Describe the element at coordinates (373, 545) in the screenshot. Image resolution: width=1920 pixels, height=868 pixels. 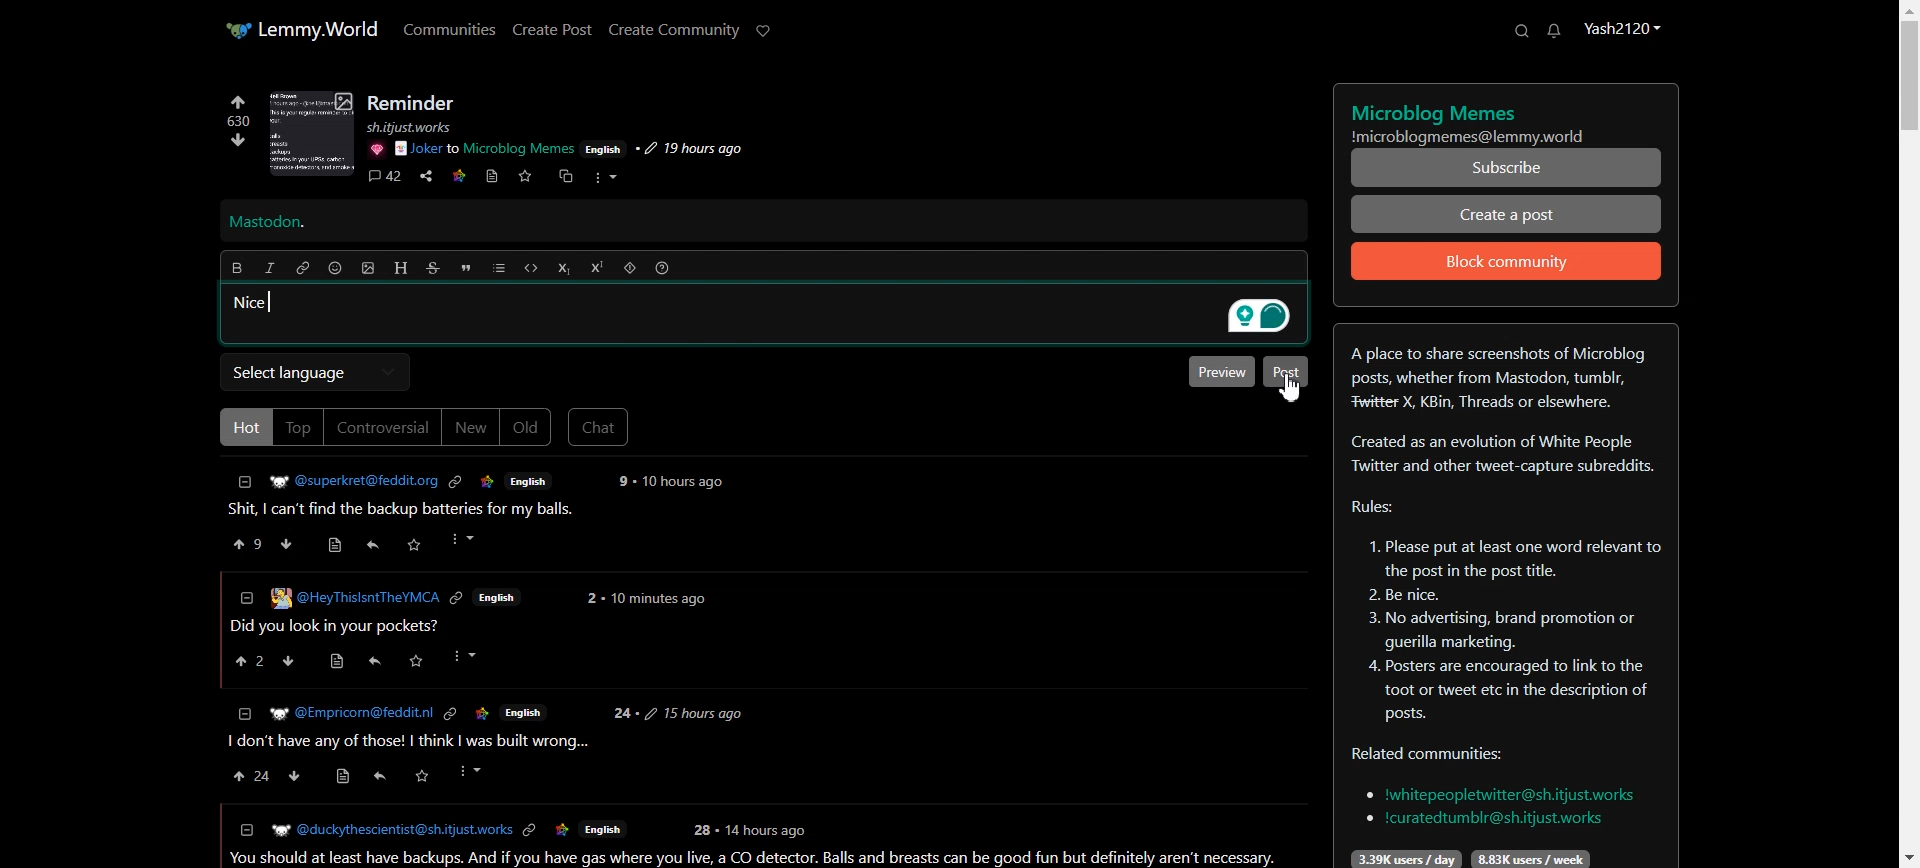
I see `Reply` at that location.